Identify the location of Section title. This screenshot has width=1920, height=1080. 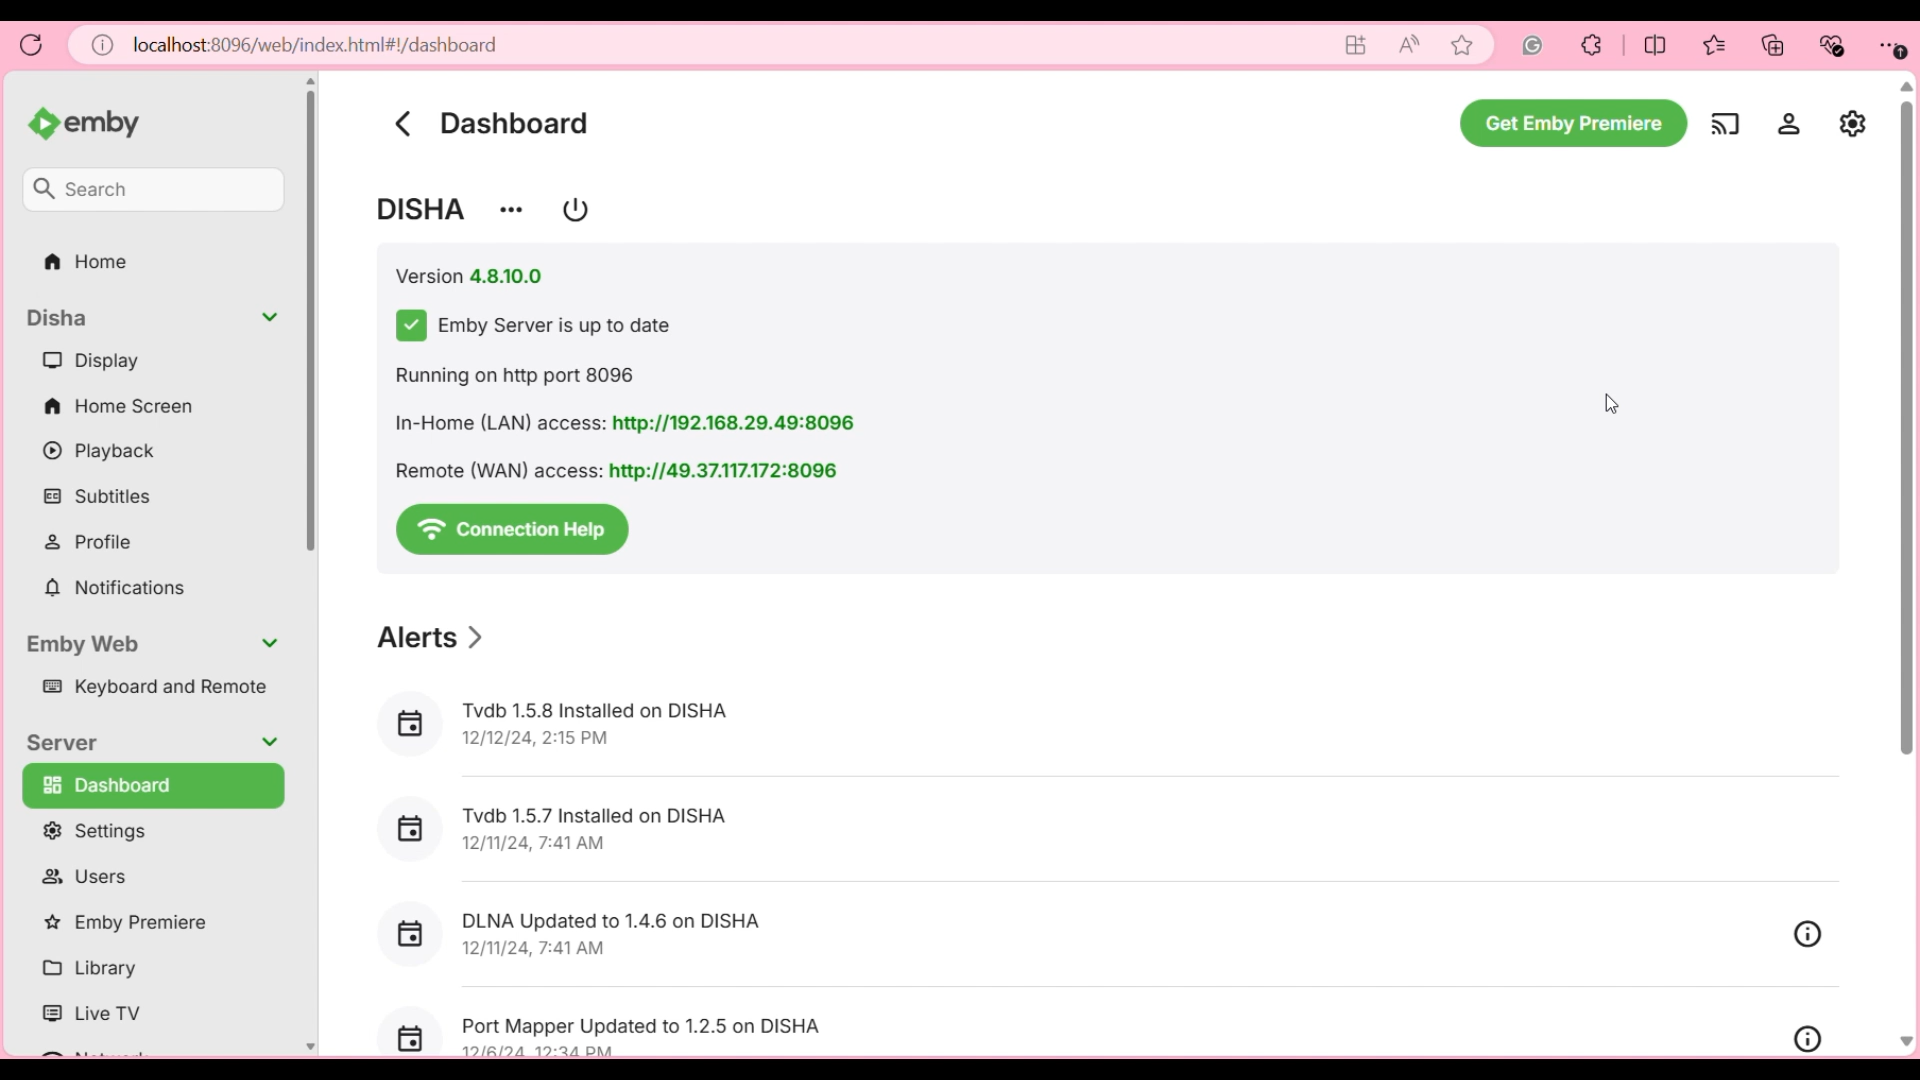
(66, 742).